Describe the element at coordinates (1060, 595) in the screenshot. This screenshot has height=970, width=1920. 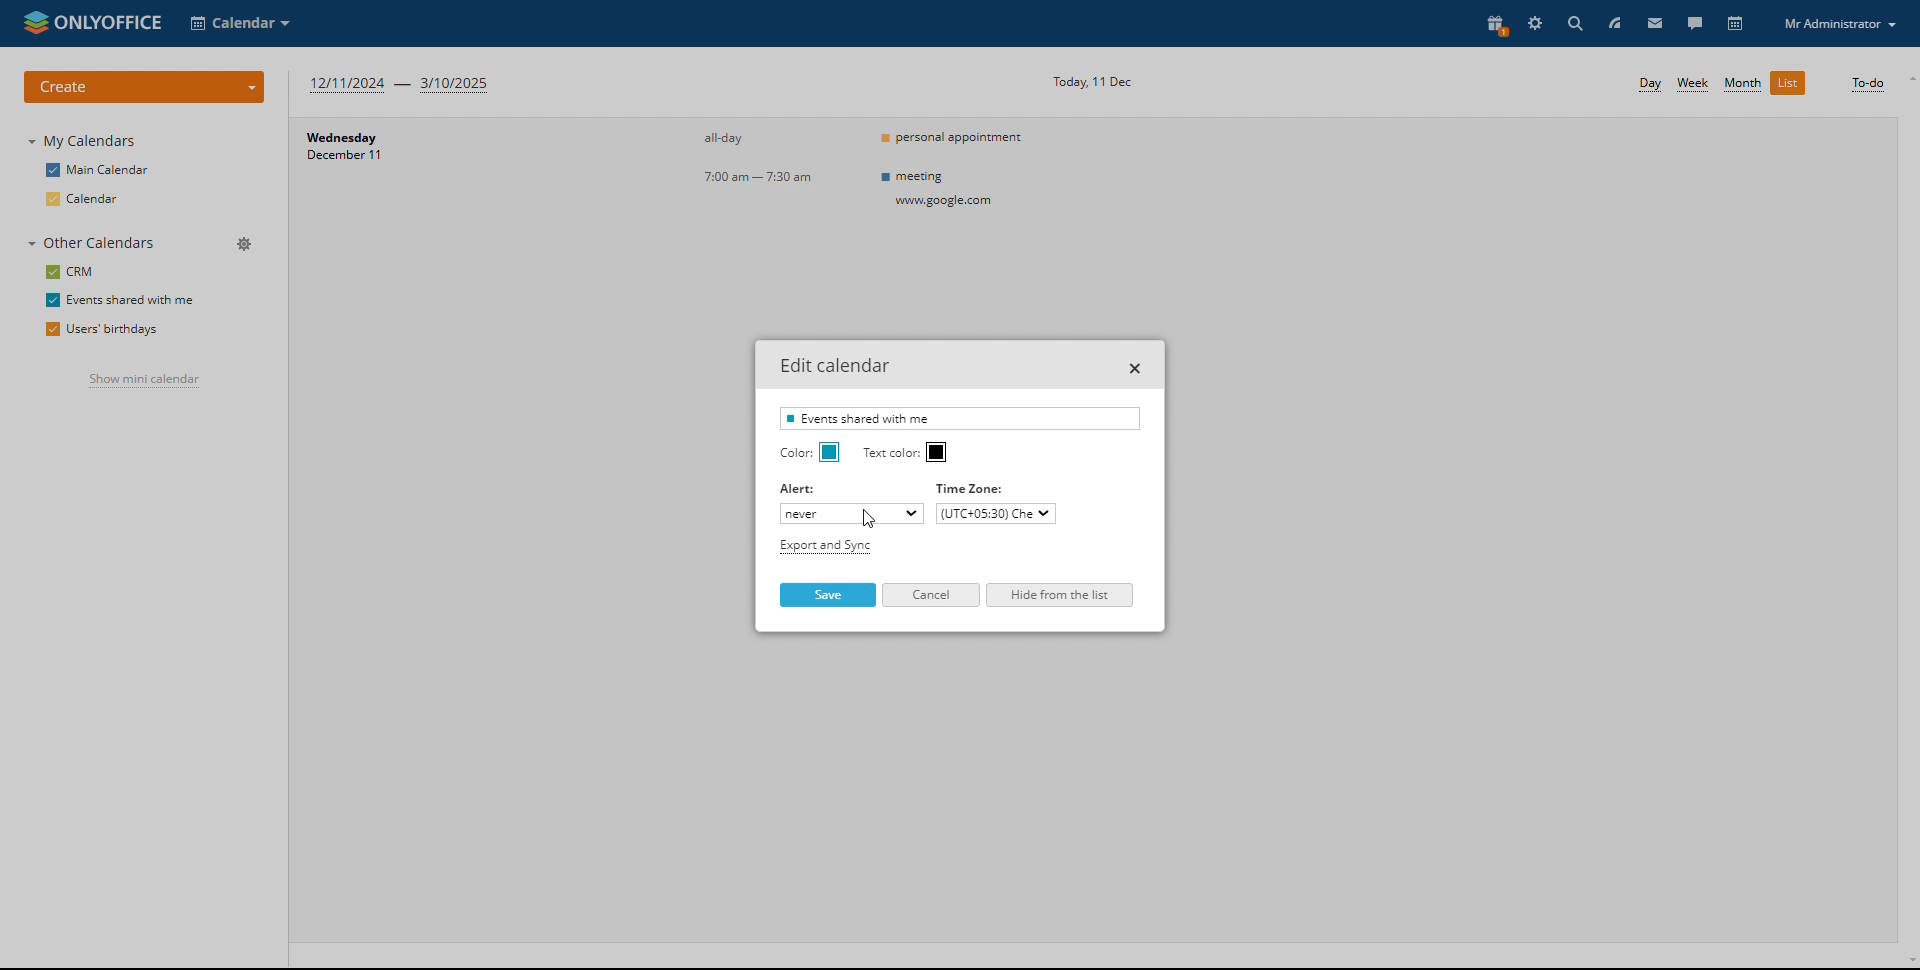
I see `hide from the list` at that location.